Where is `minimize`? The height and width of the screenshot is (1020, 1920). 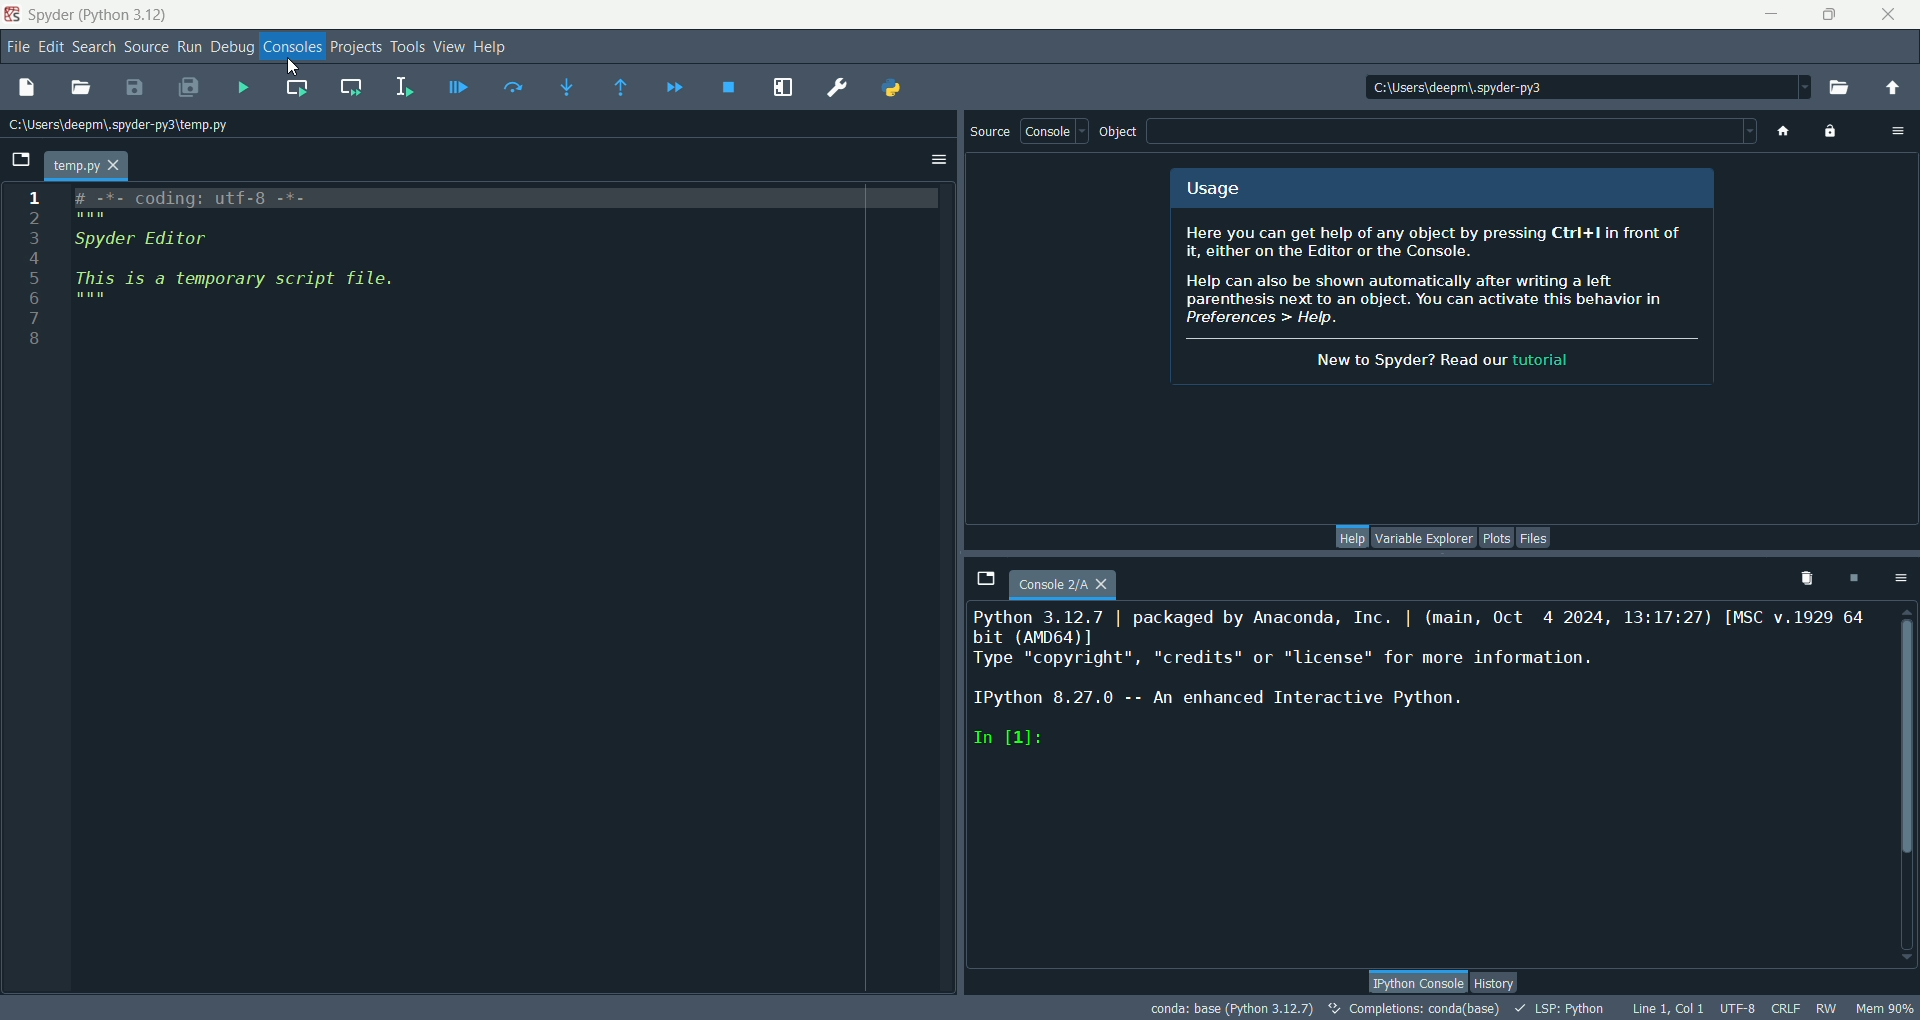 minimize is located at coordinates (1771, 13).